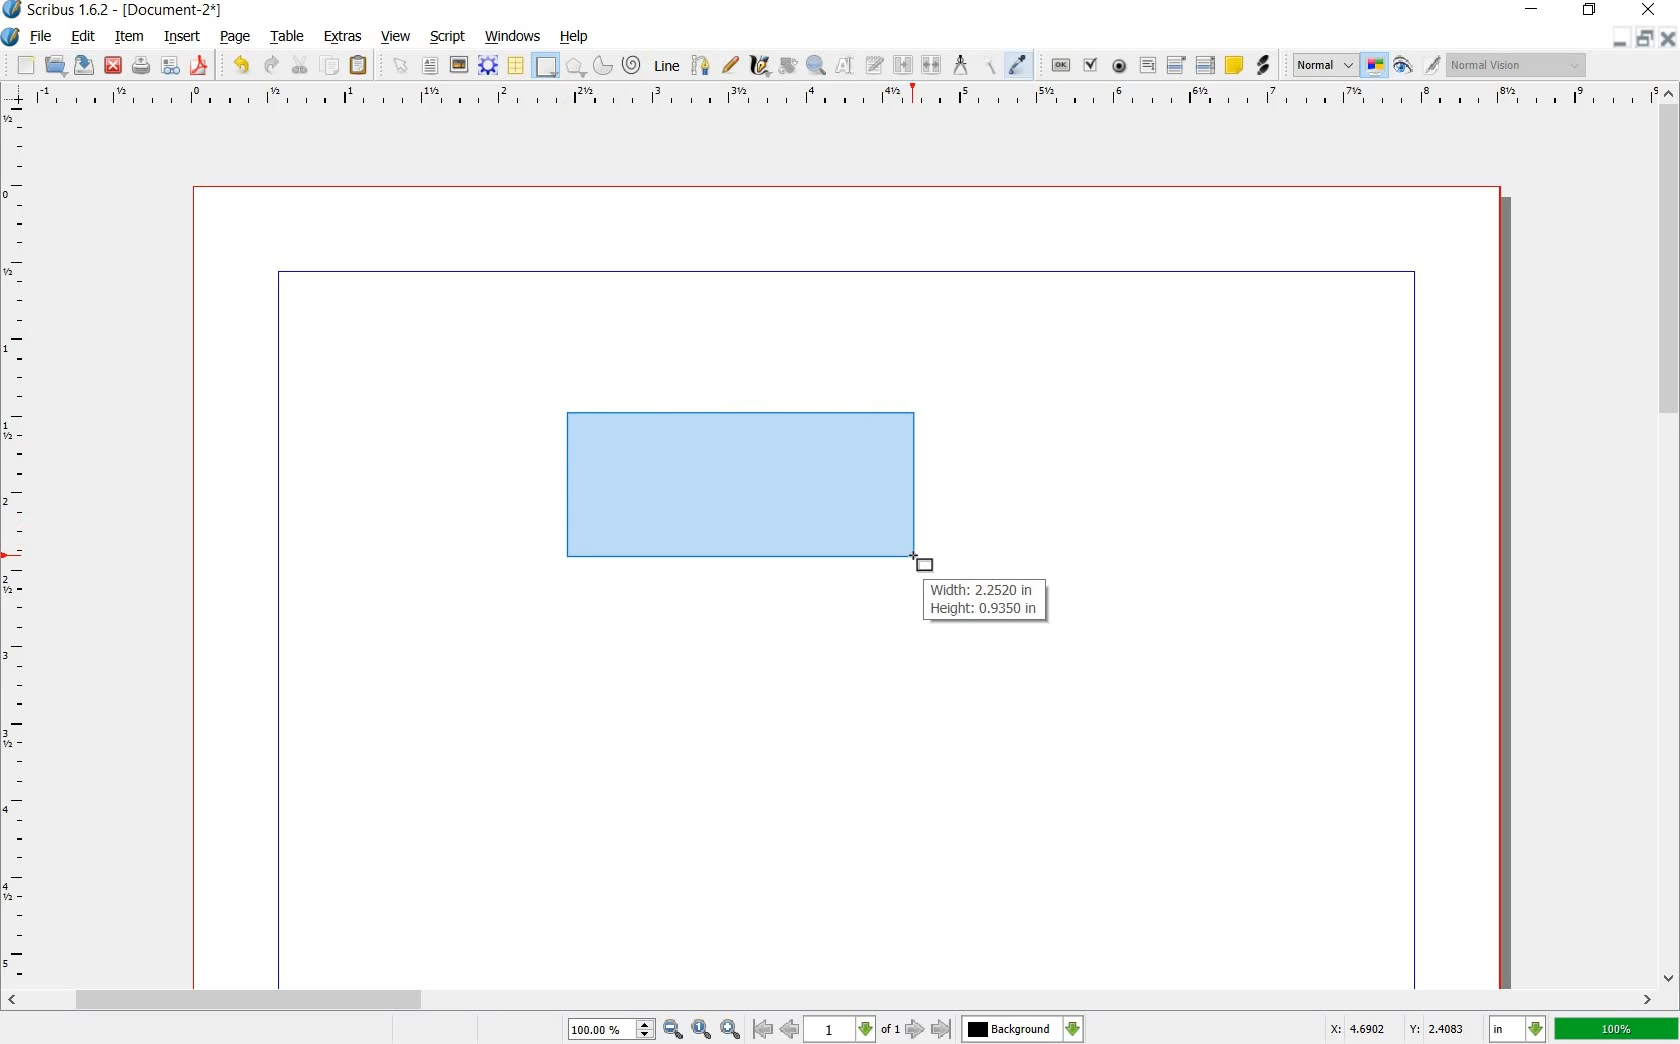 Image resolution: width=1680 pixels, height=1044 pixels. I want to click on PAGE, so click(234, 39).